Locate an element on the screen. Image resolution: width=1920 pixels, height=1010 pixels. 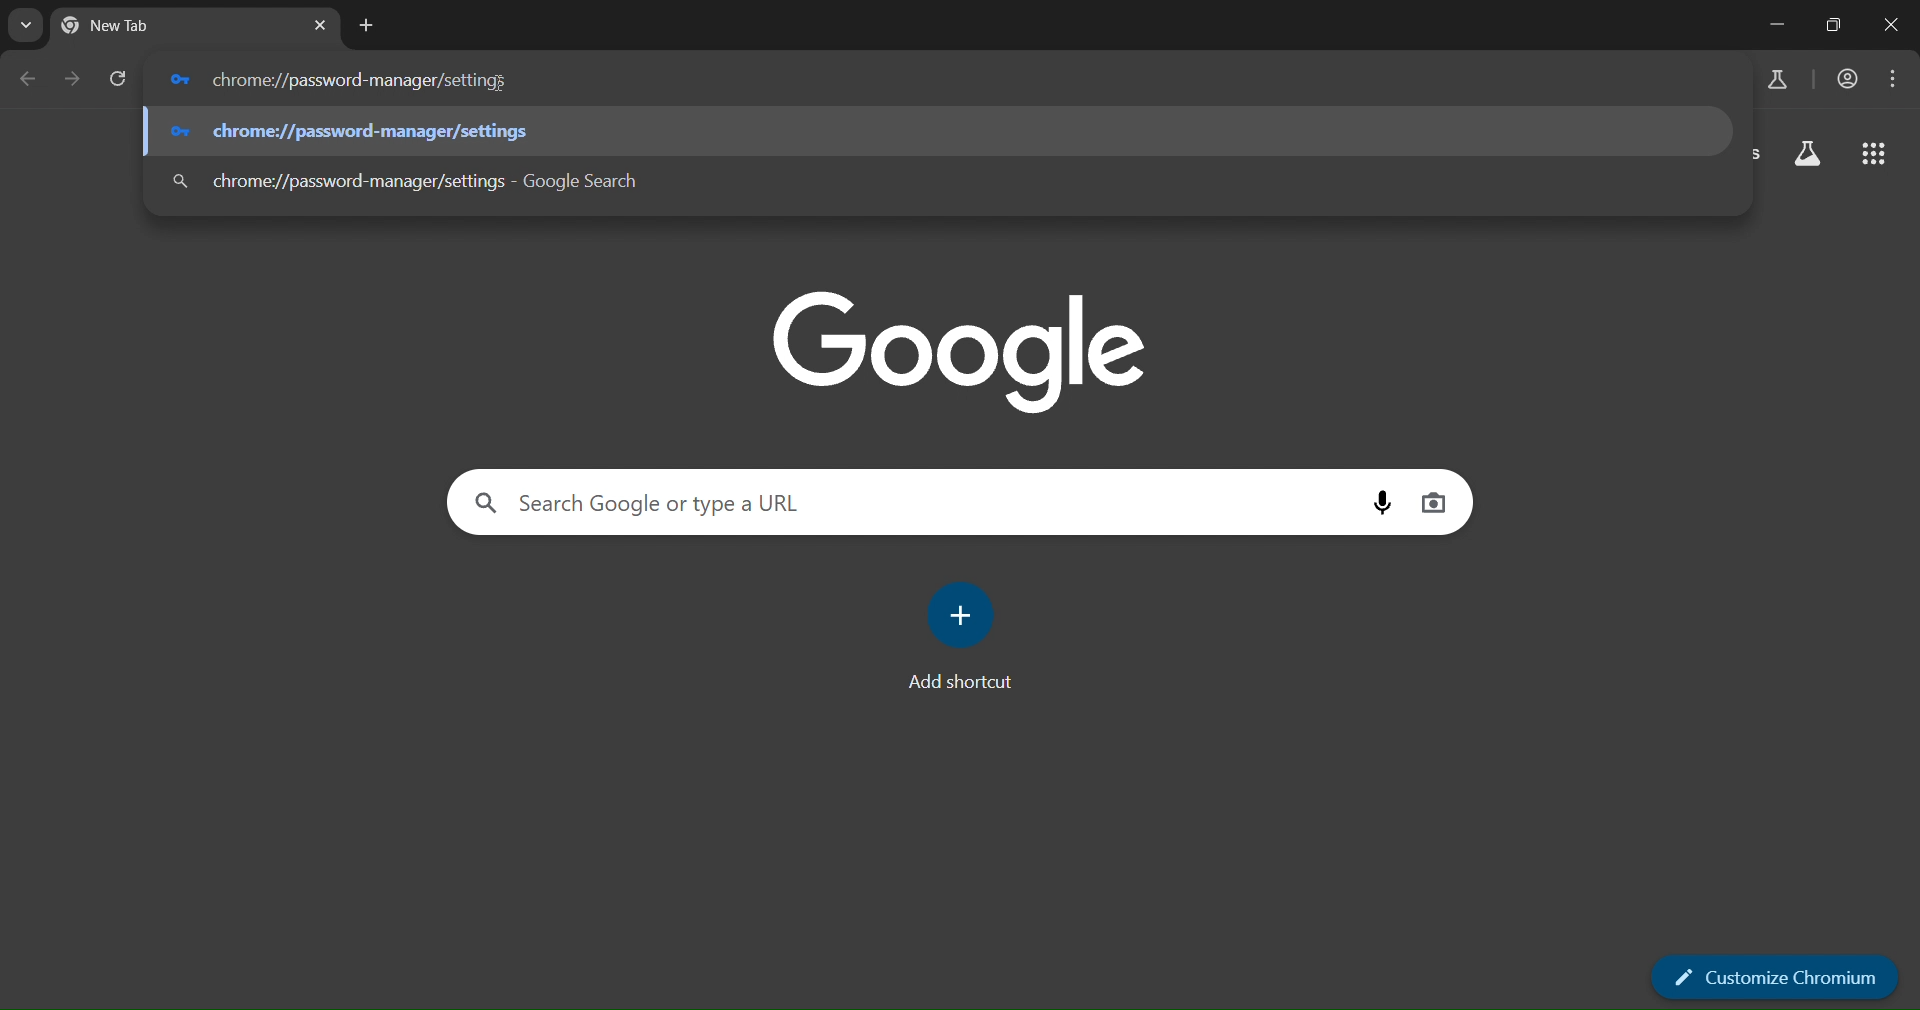
close tab is located at coordinates (322, 26).